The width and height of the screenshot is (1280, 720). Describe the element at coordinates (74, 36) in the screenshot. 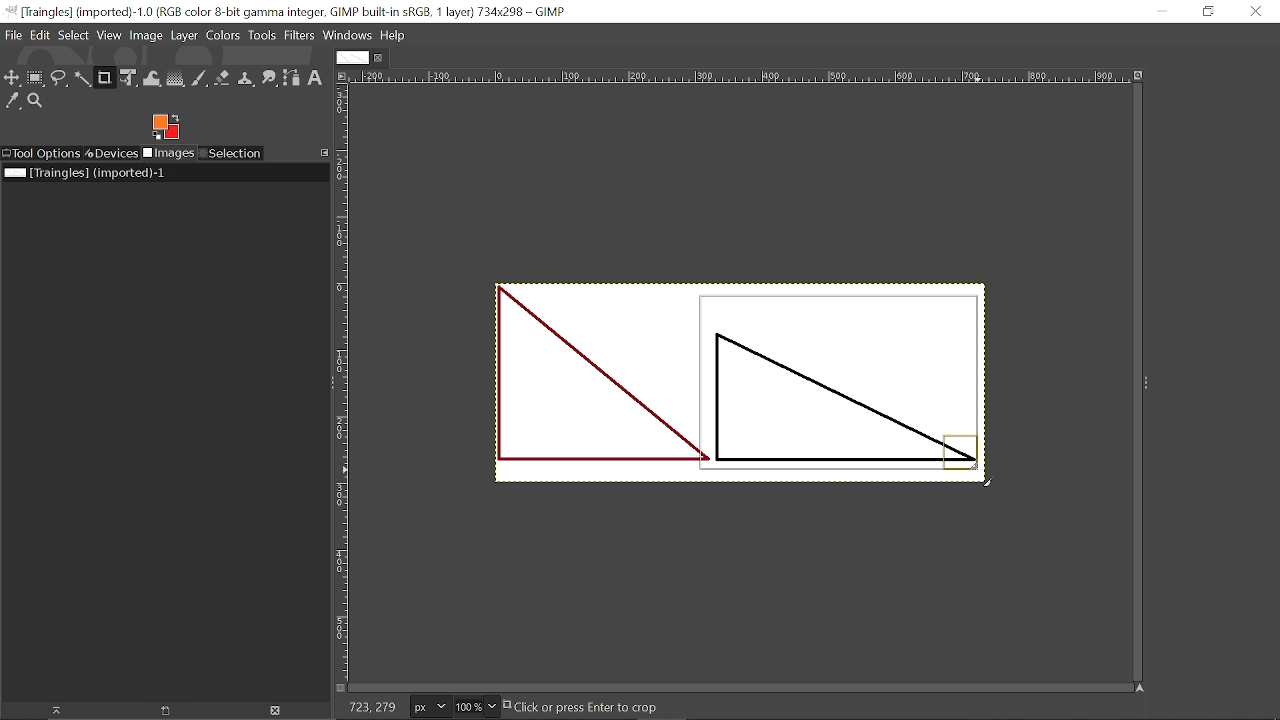

I see `Select` at that location.